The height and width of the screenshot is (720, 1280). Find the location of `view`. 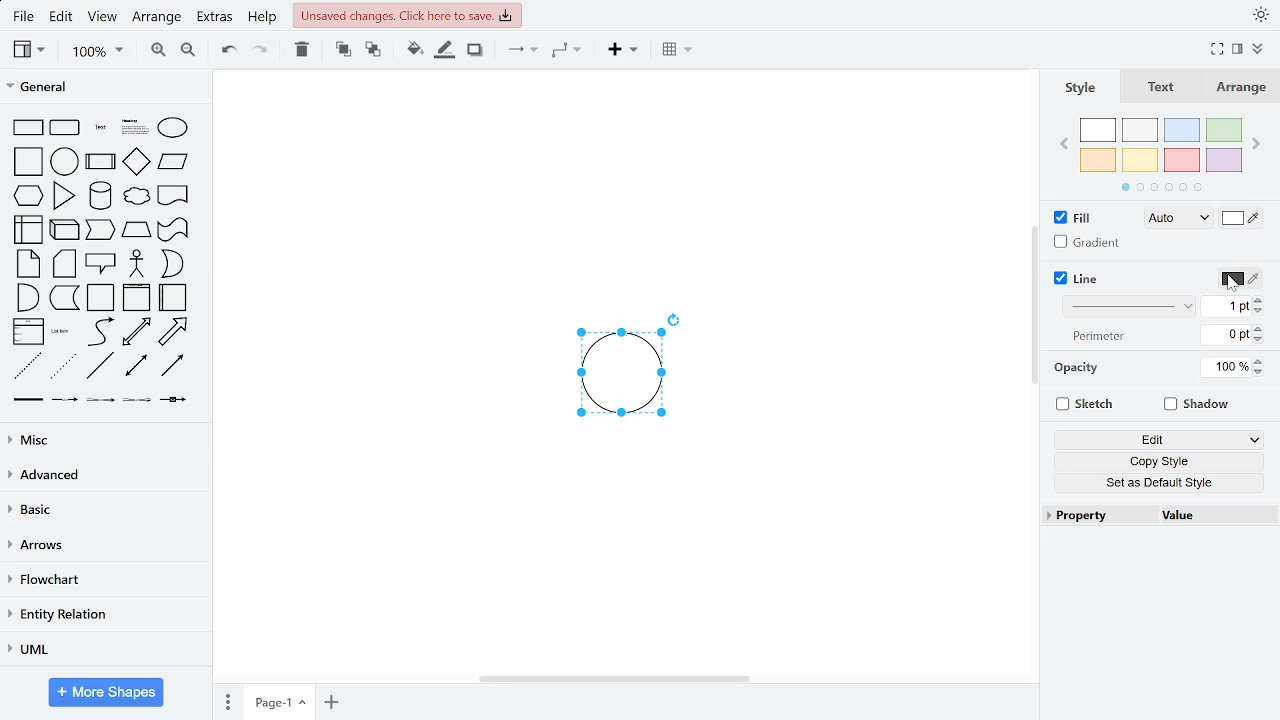

view is located at coordinates (103, 19).